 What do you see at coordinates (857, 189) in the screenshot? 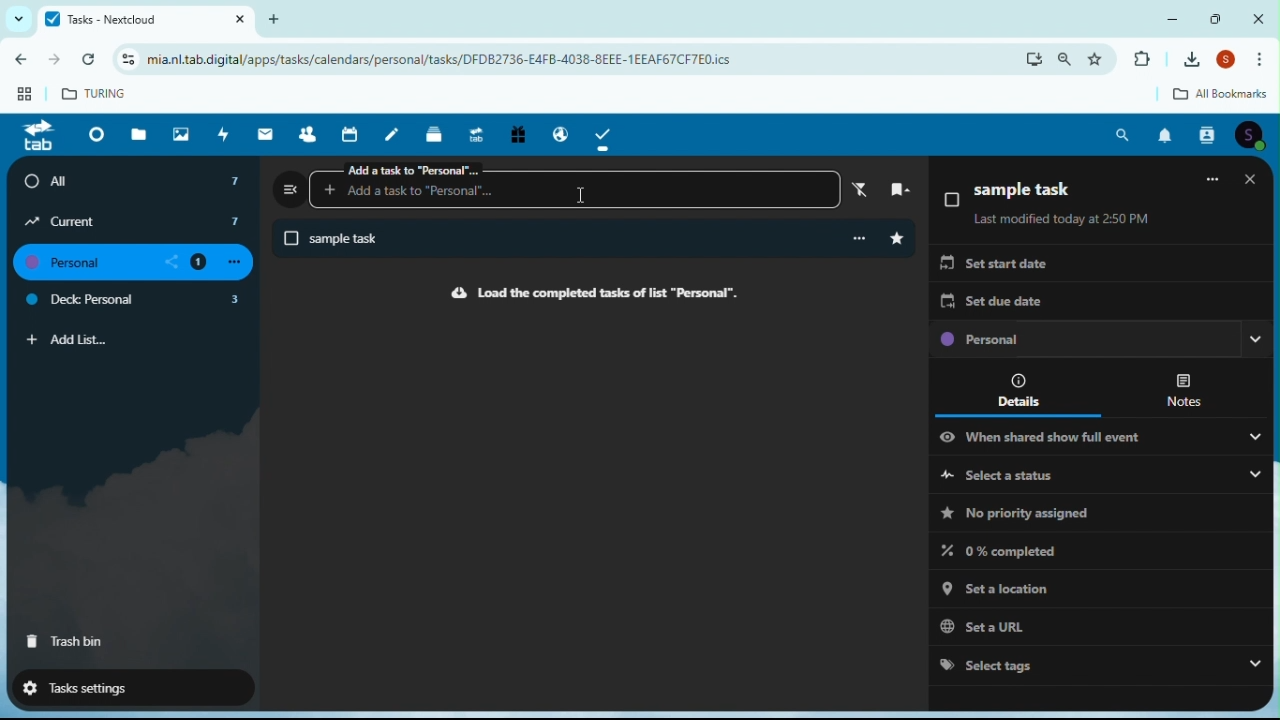
I see `filter` at bounding box center [857, 189].